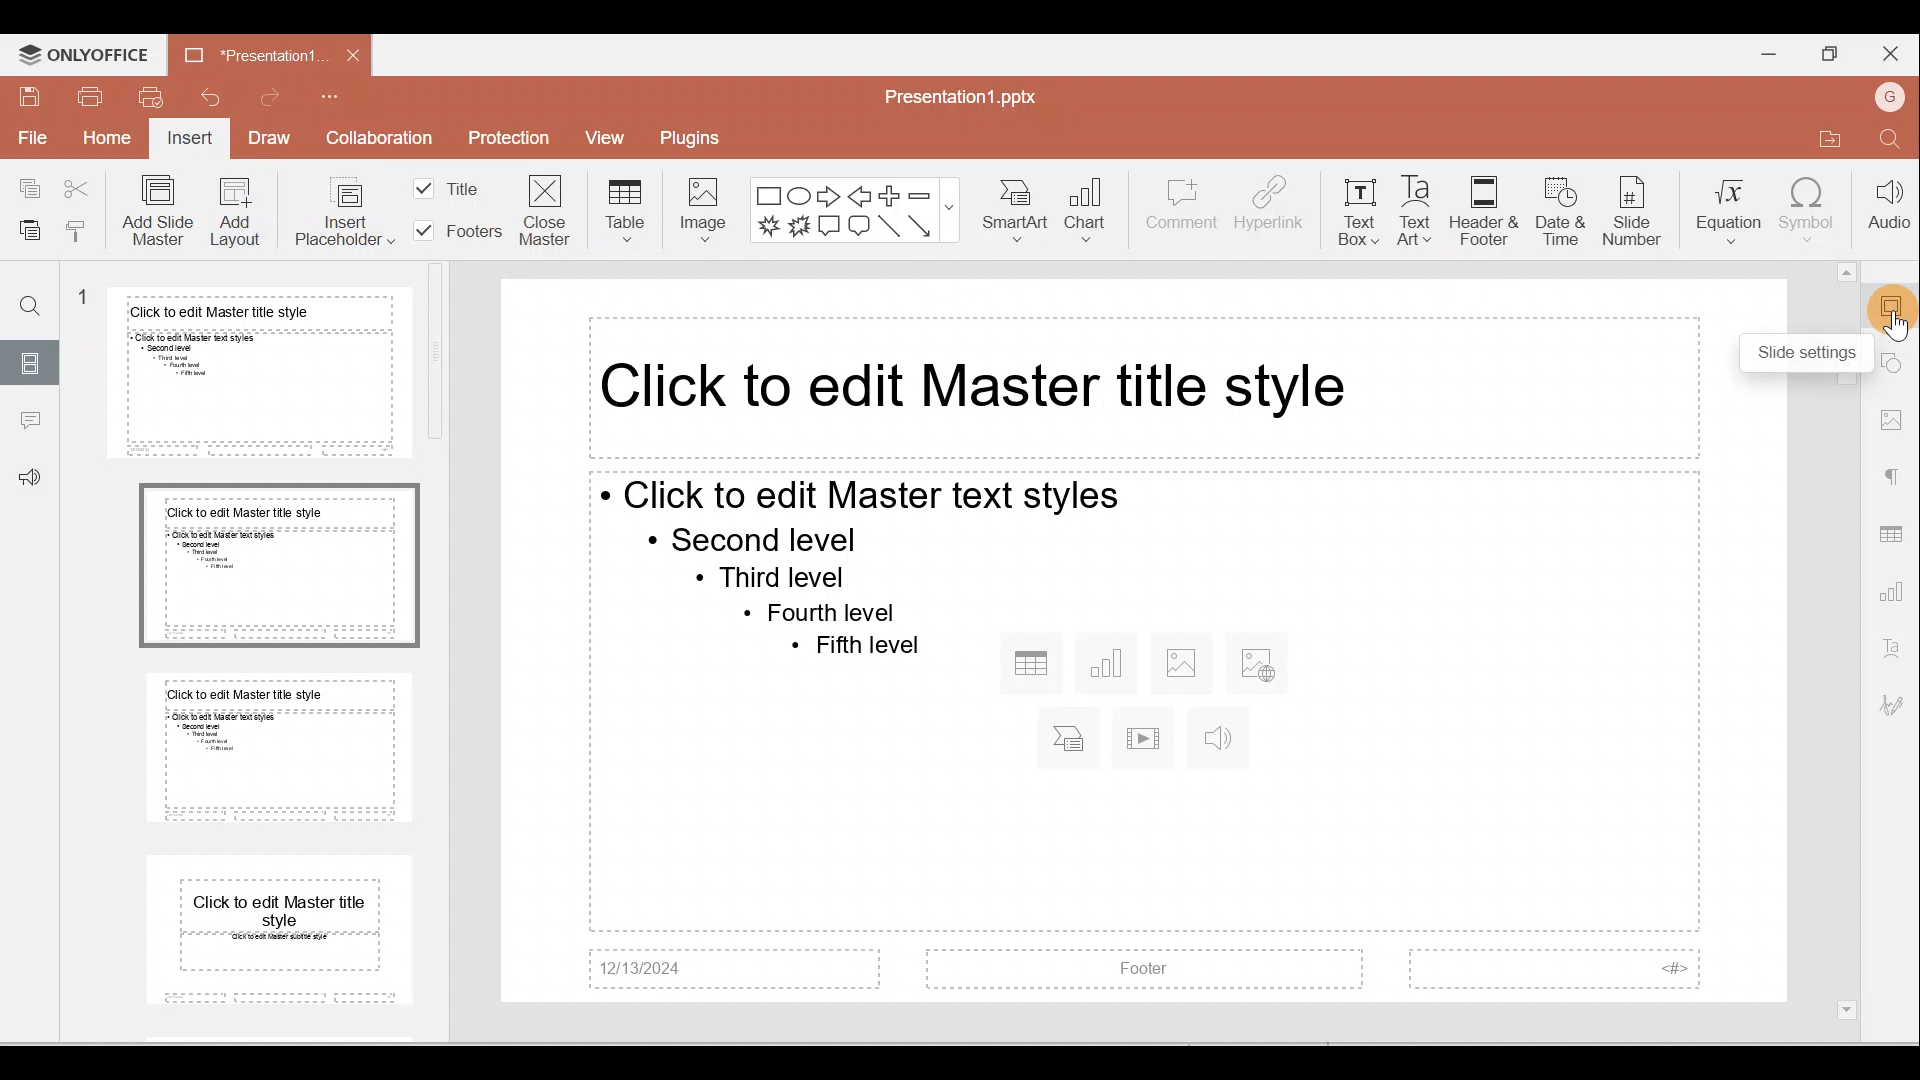 This screenshot has width=1920, height=1080. I want to click on Save, so click(25, 95).